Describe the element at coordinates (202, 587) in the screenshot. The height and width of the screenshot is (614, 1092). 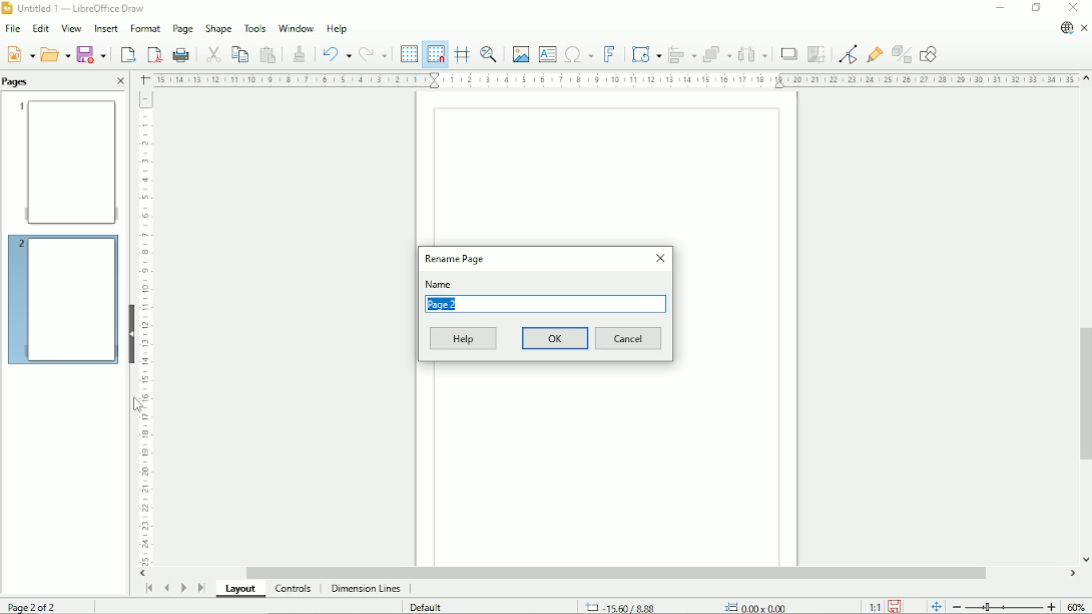
I see `Scroll to last page` at that location.